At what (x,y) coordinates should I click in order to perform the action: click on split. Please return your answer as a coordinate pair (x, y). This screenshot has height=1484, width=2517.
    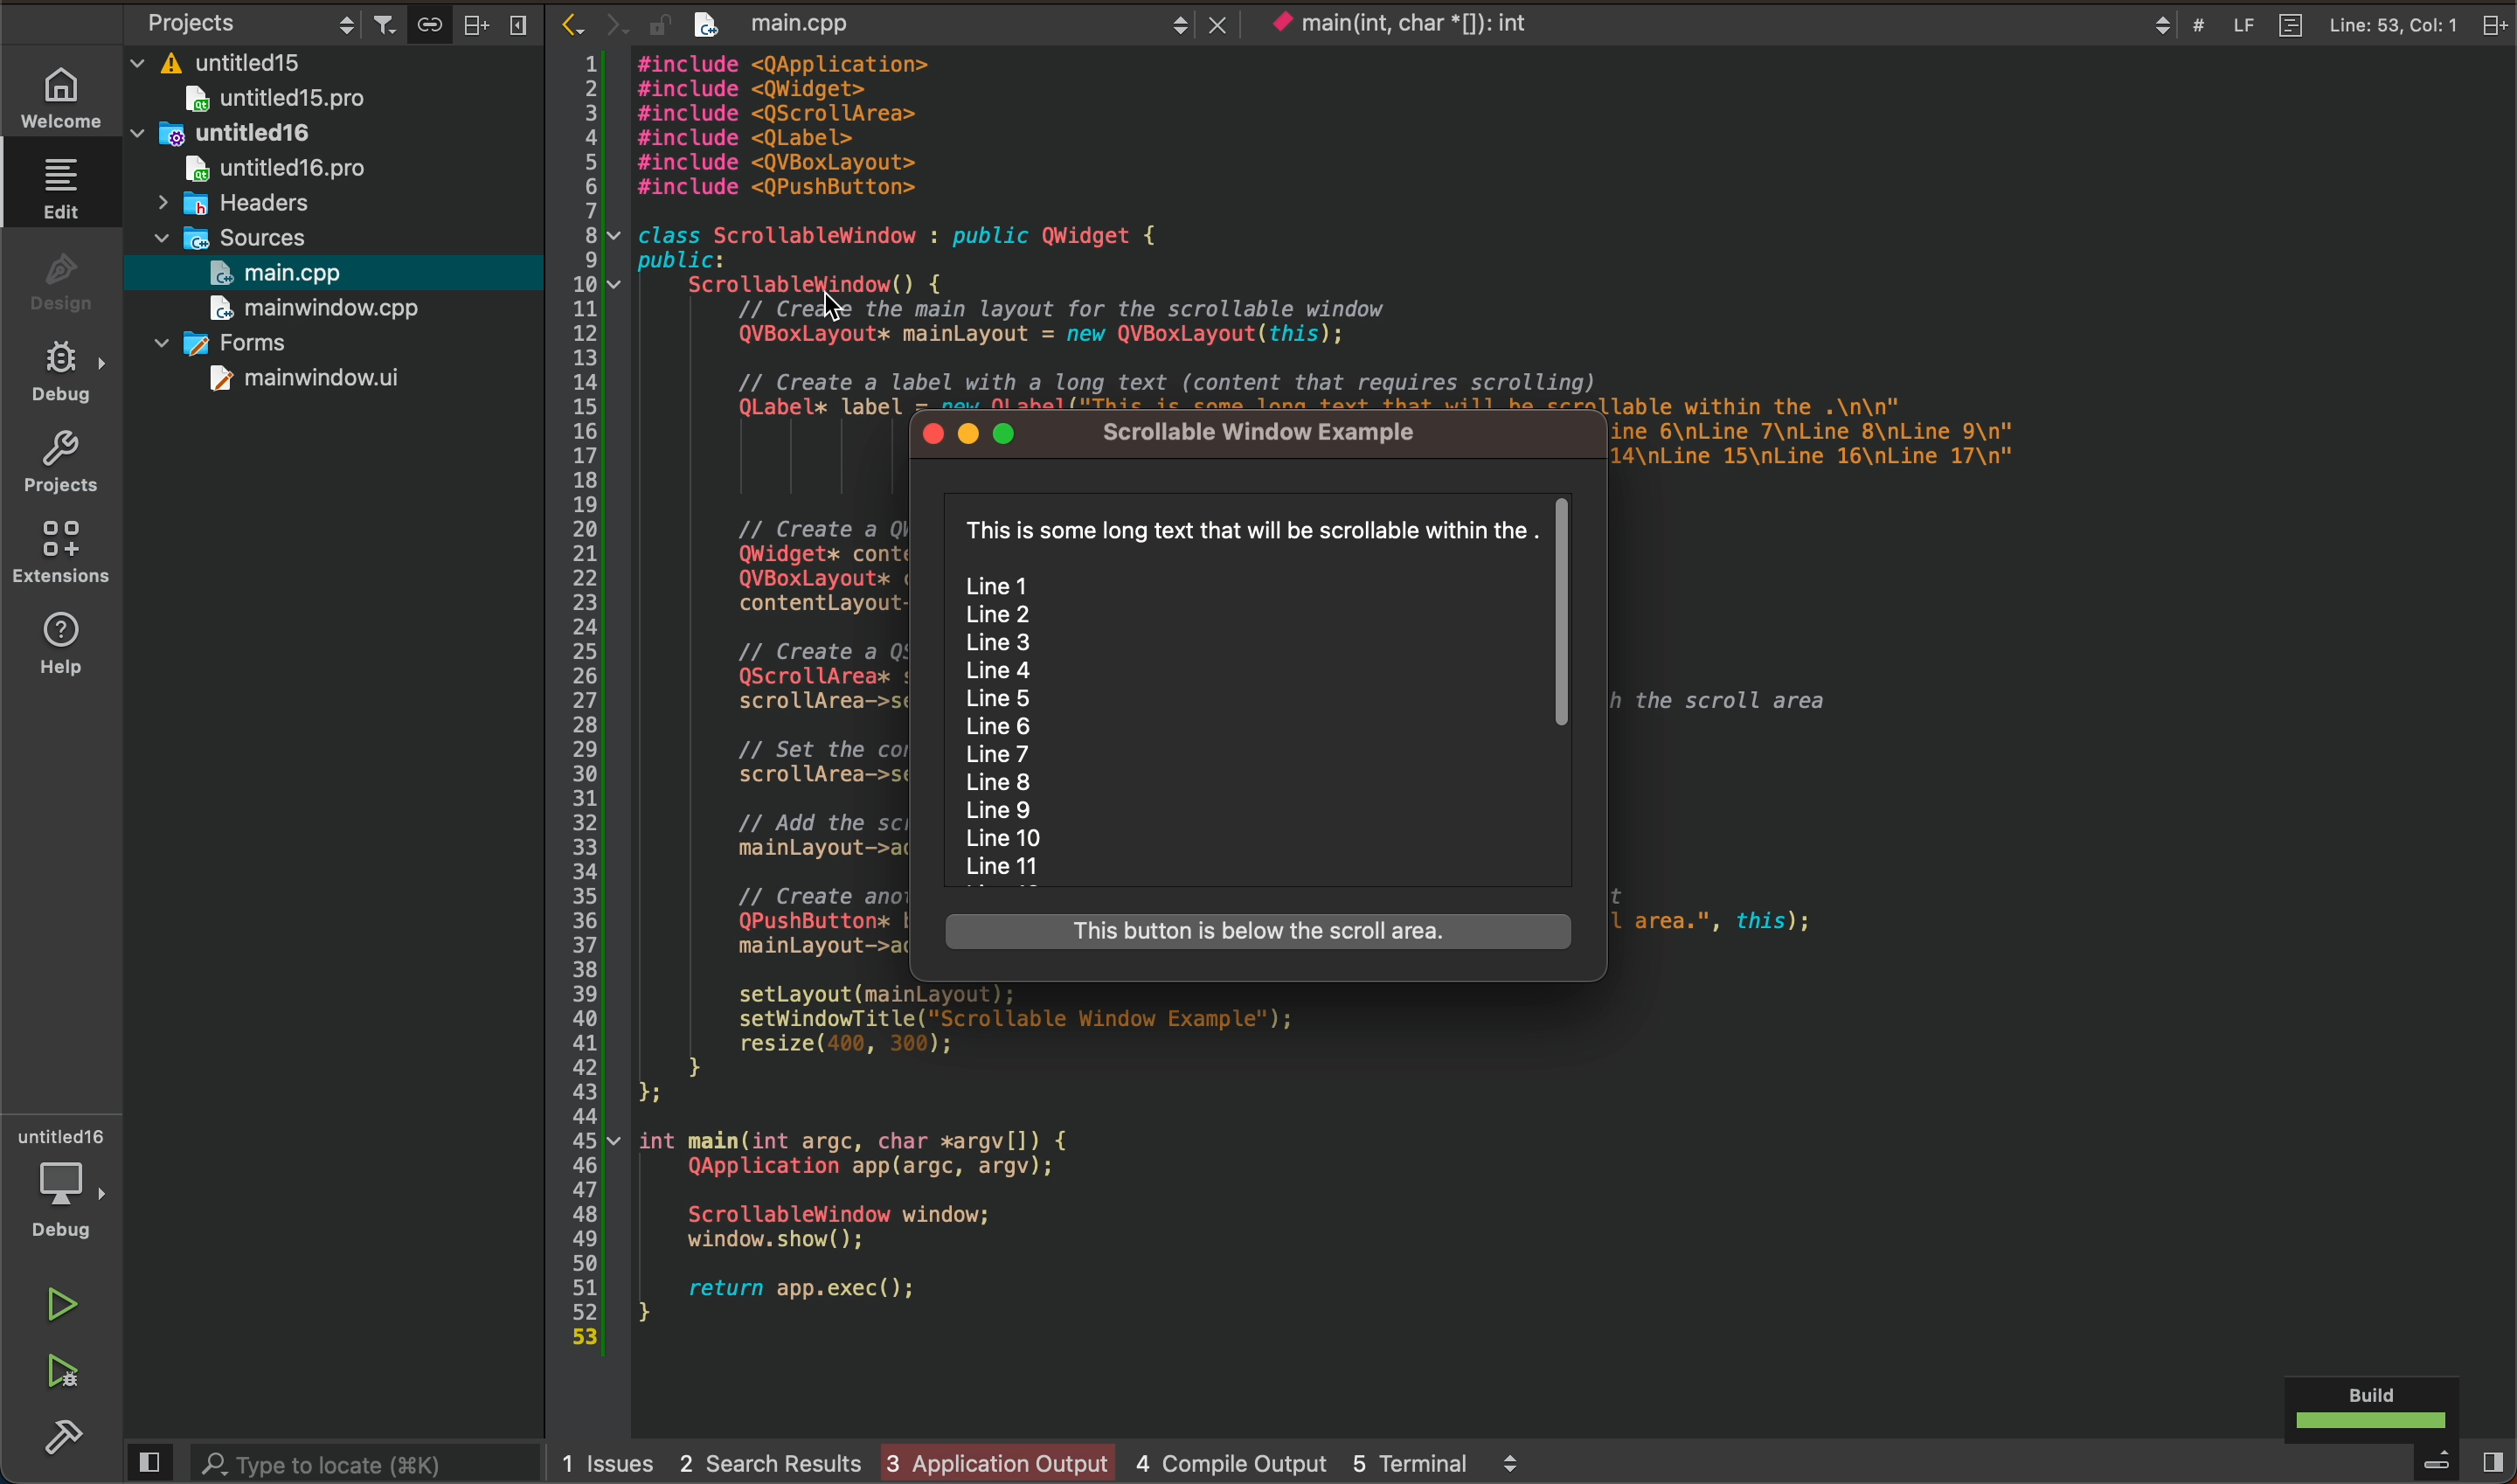
    Looking at the image, I should click on (474, 23).